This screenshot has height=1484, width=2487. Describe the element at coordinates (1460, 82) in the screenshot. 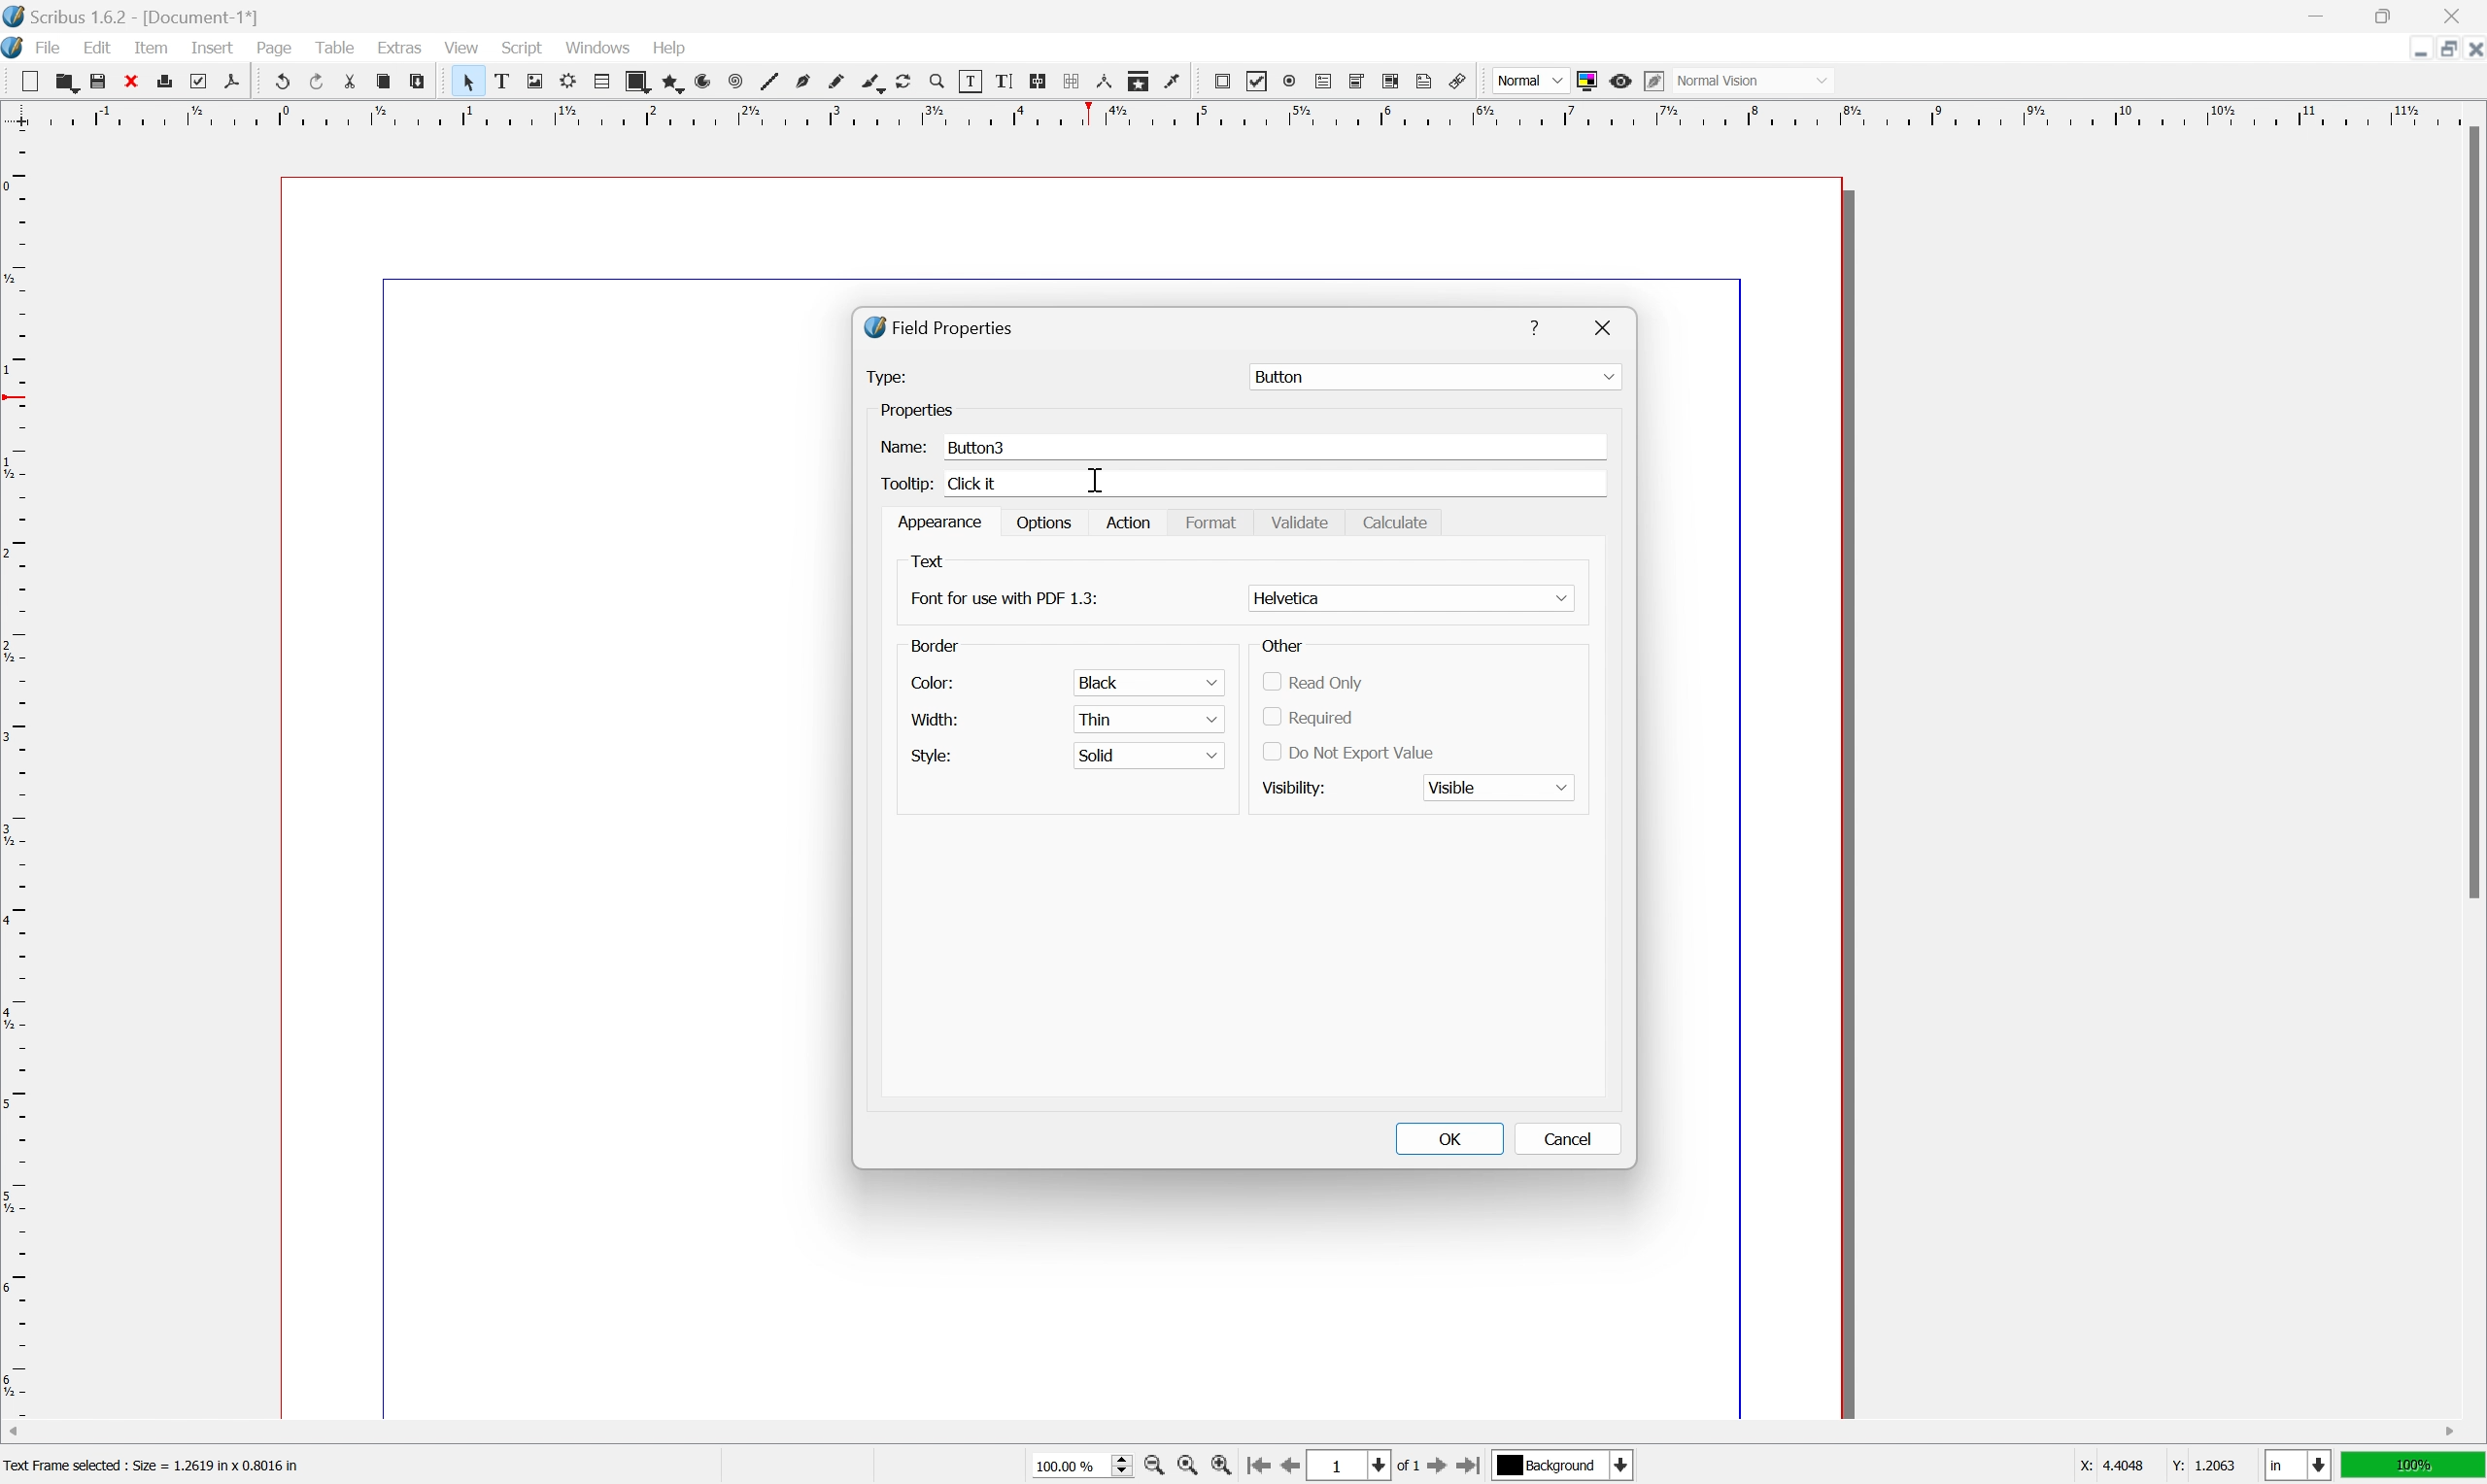

I see `link annotation` at that location.